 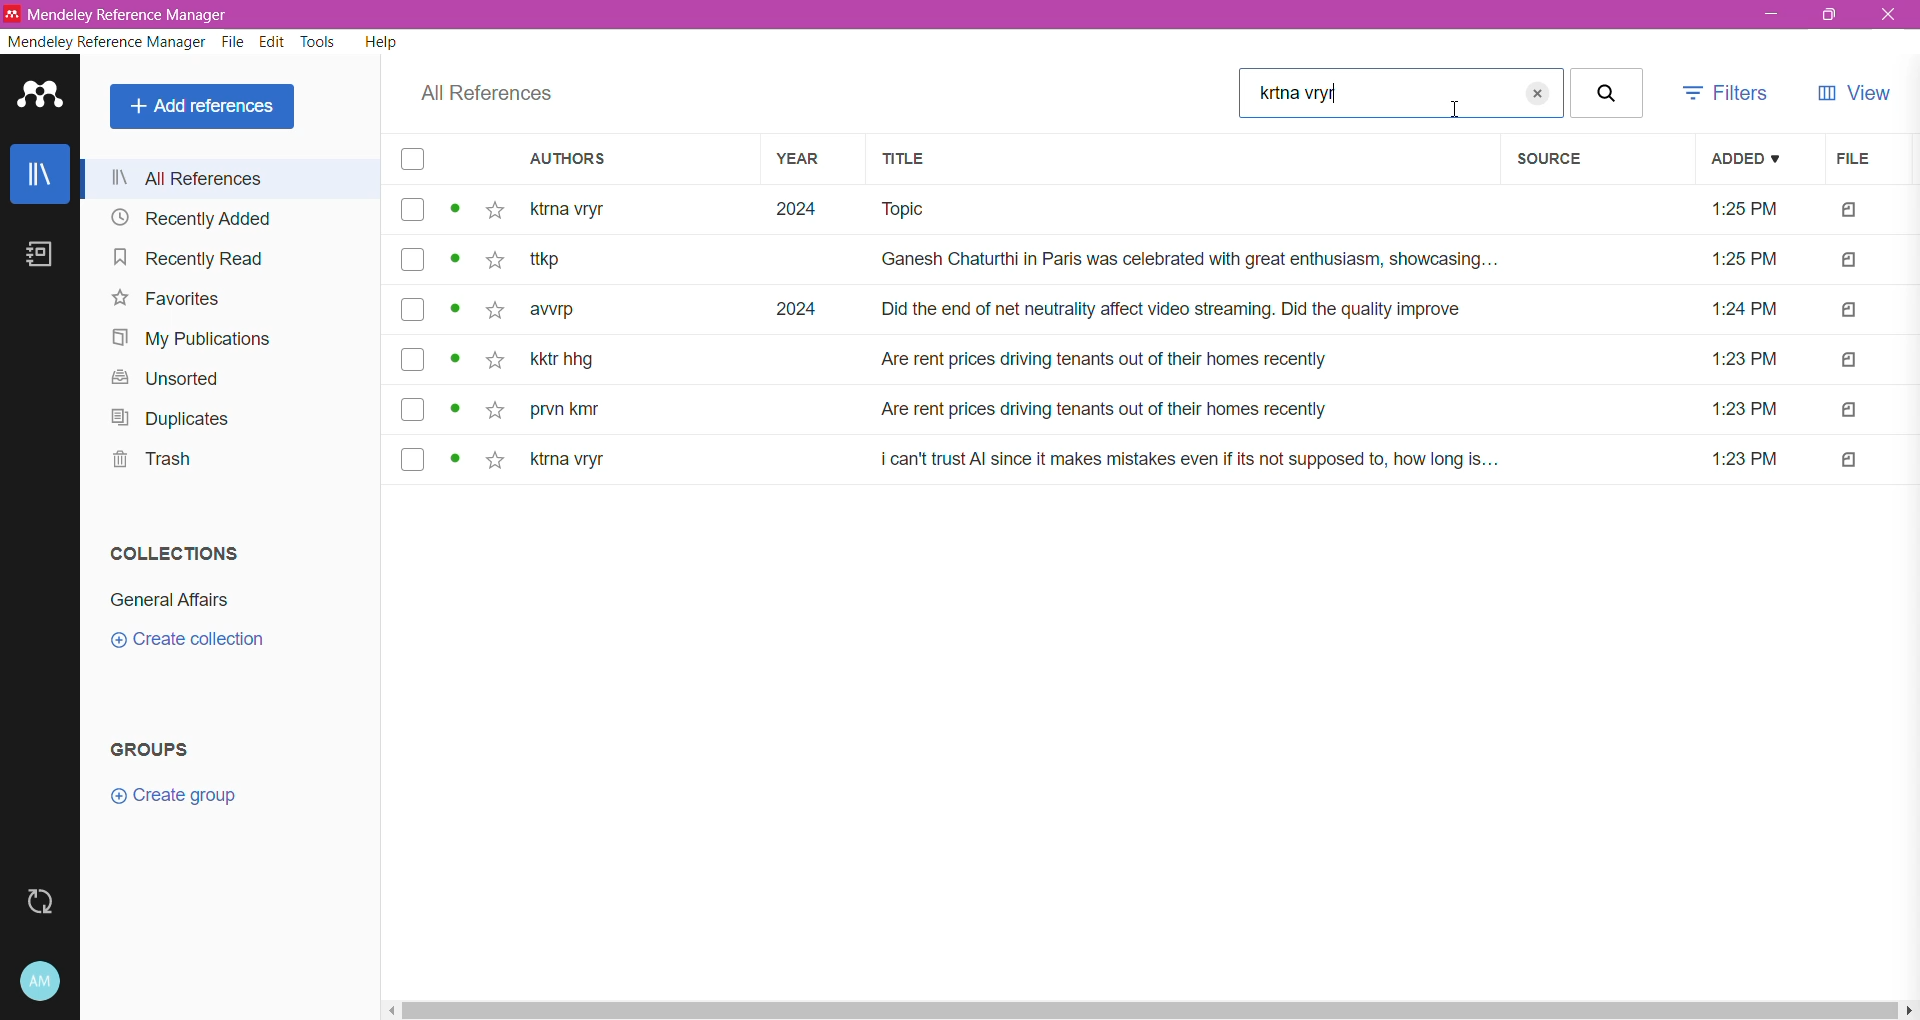 What do you see at coordinates (1376, 93) in the screenshot?
I see `searched for "krtna veye"` at bounding box center [1376, 93].